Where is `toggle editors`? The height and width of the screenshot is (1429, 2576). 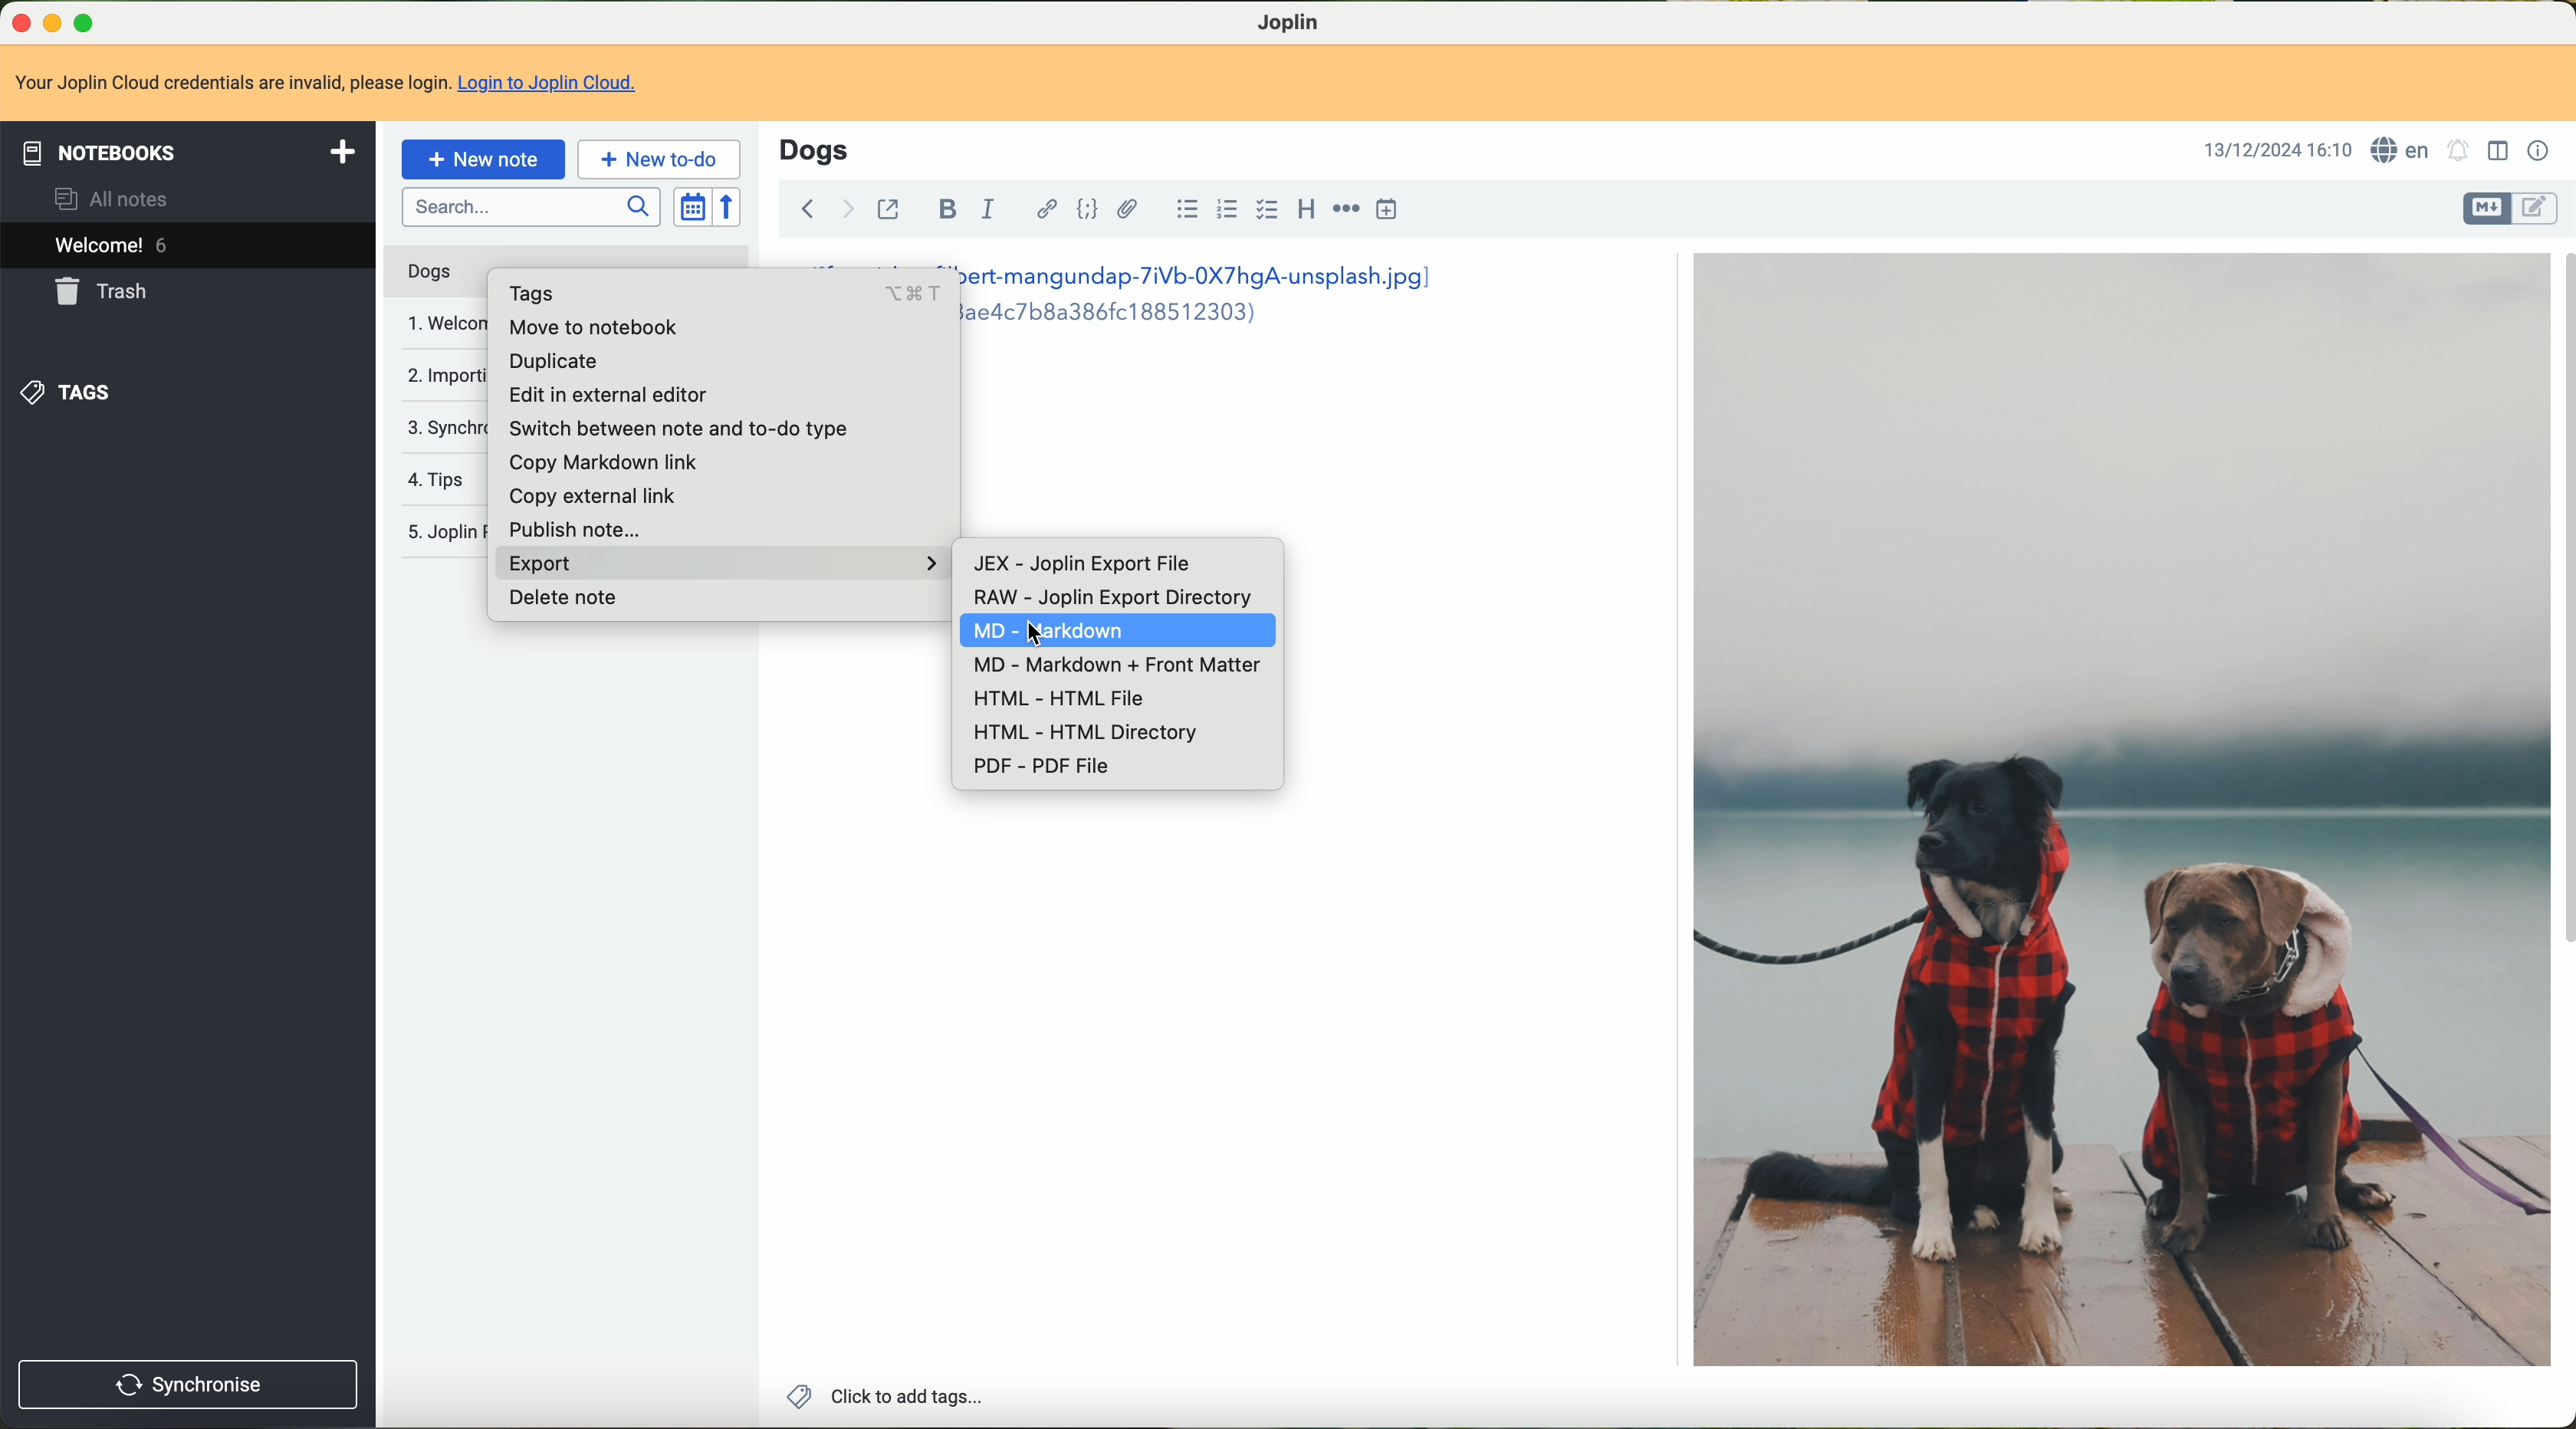 toggle editors is located at coordinates (2489, 208).